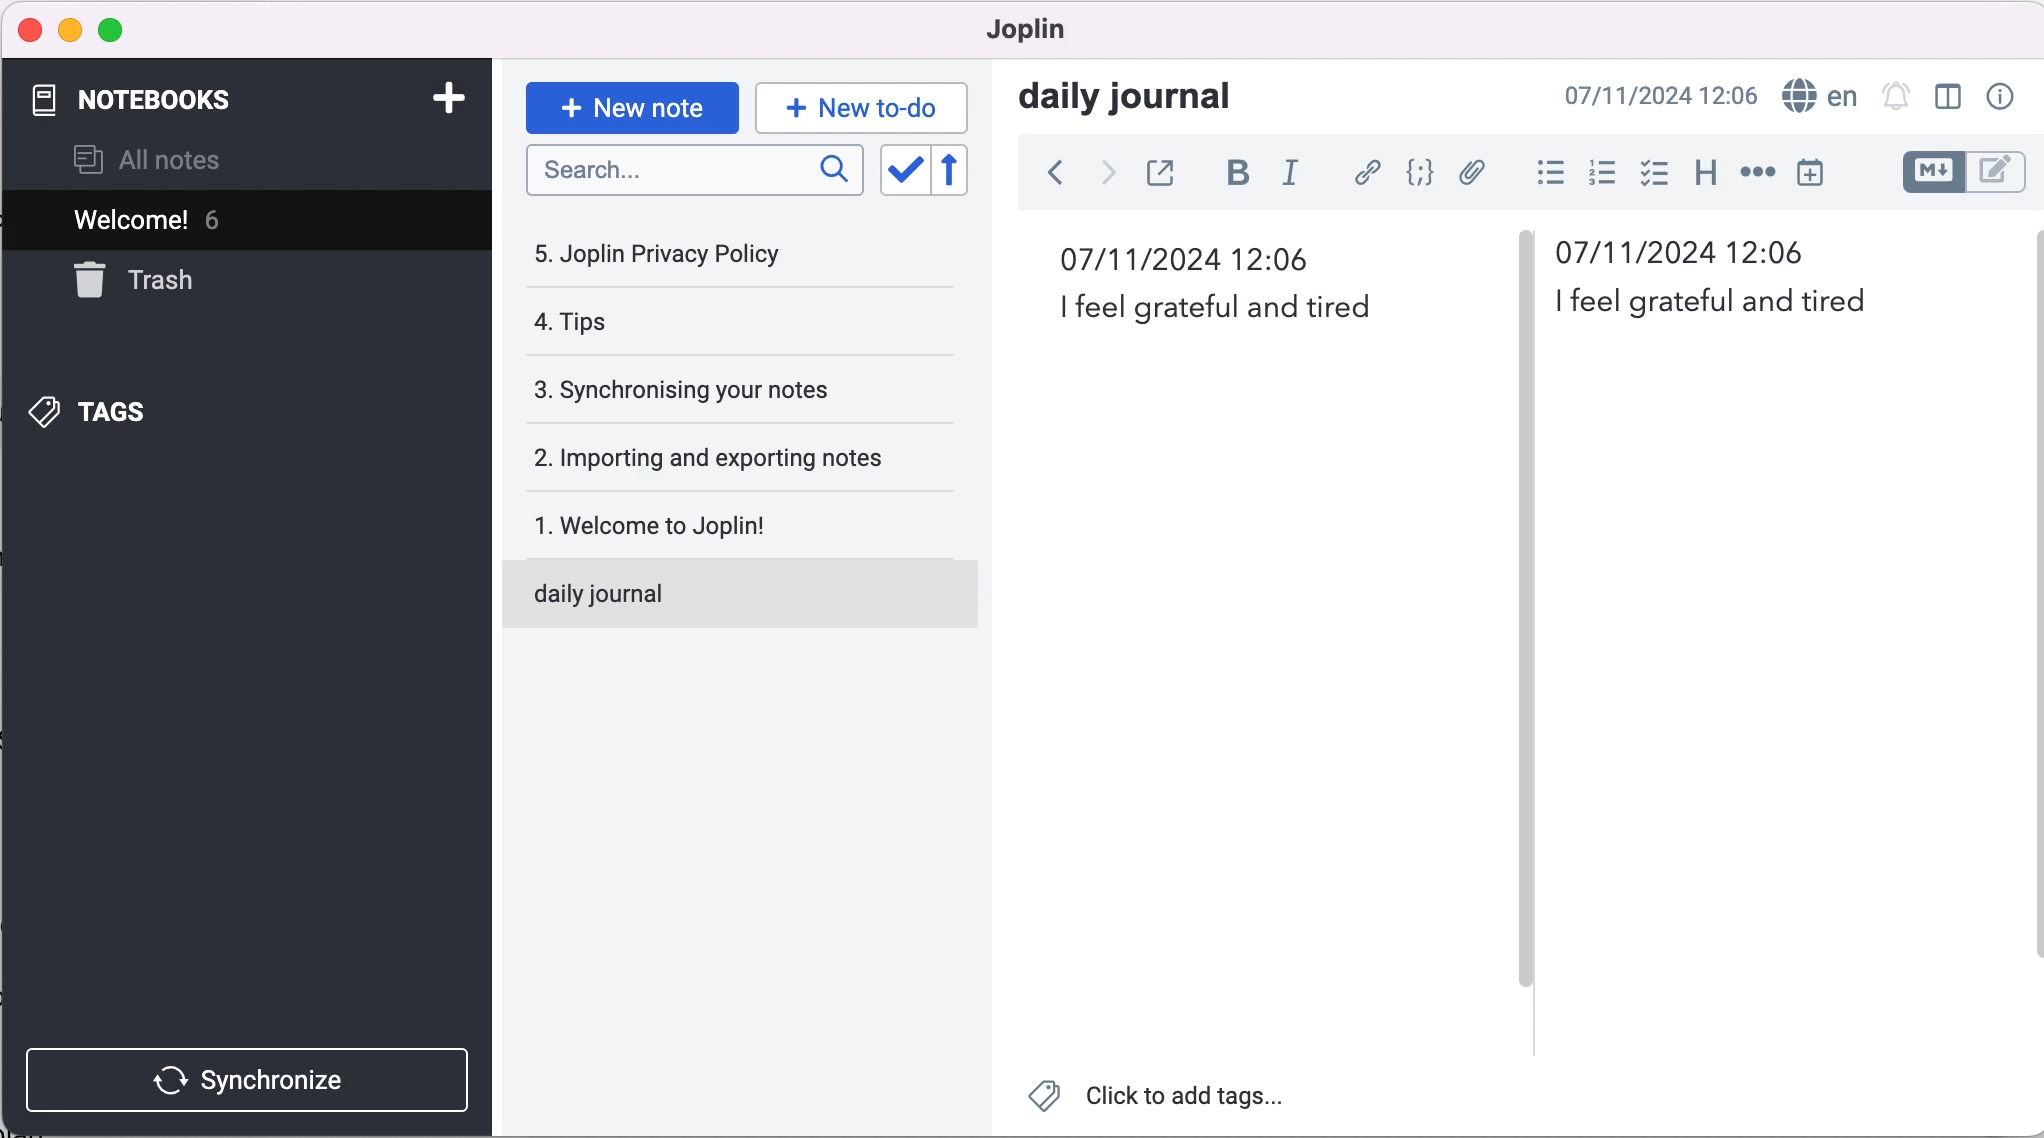 The height and width of the screenshot is (1138, 2044). I want to click on tags, so click(128, 406).